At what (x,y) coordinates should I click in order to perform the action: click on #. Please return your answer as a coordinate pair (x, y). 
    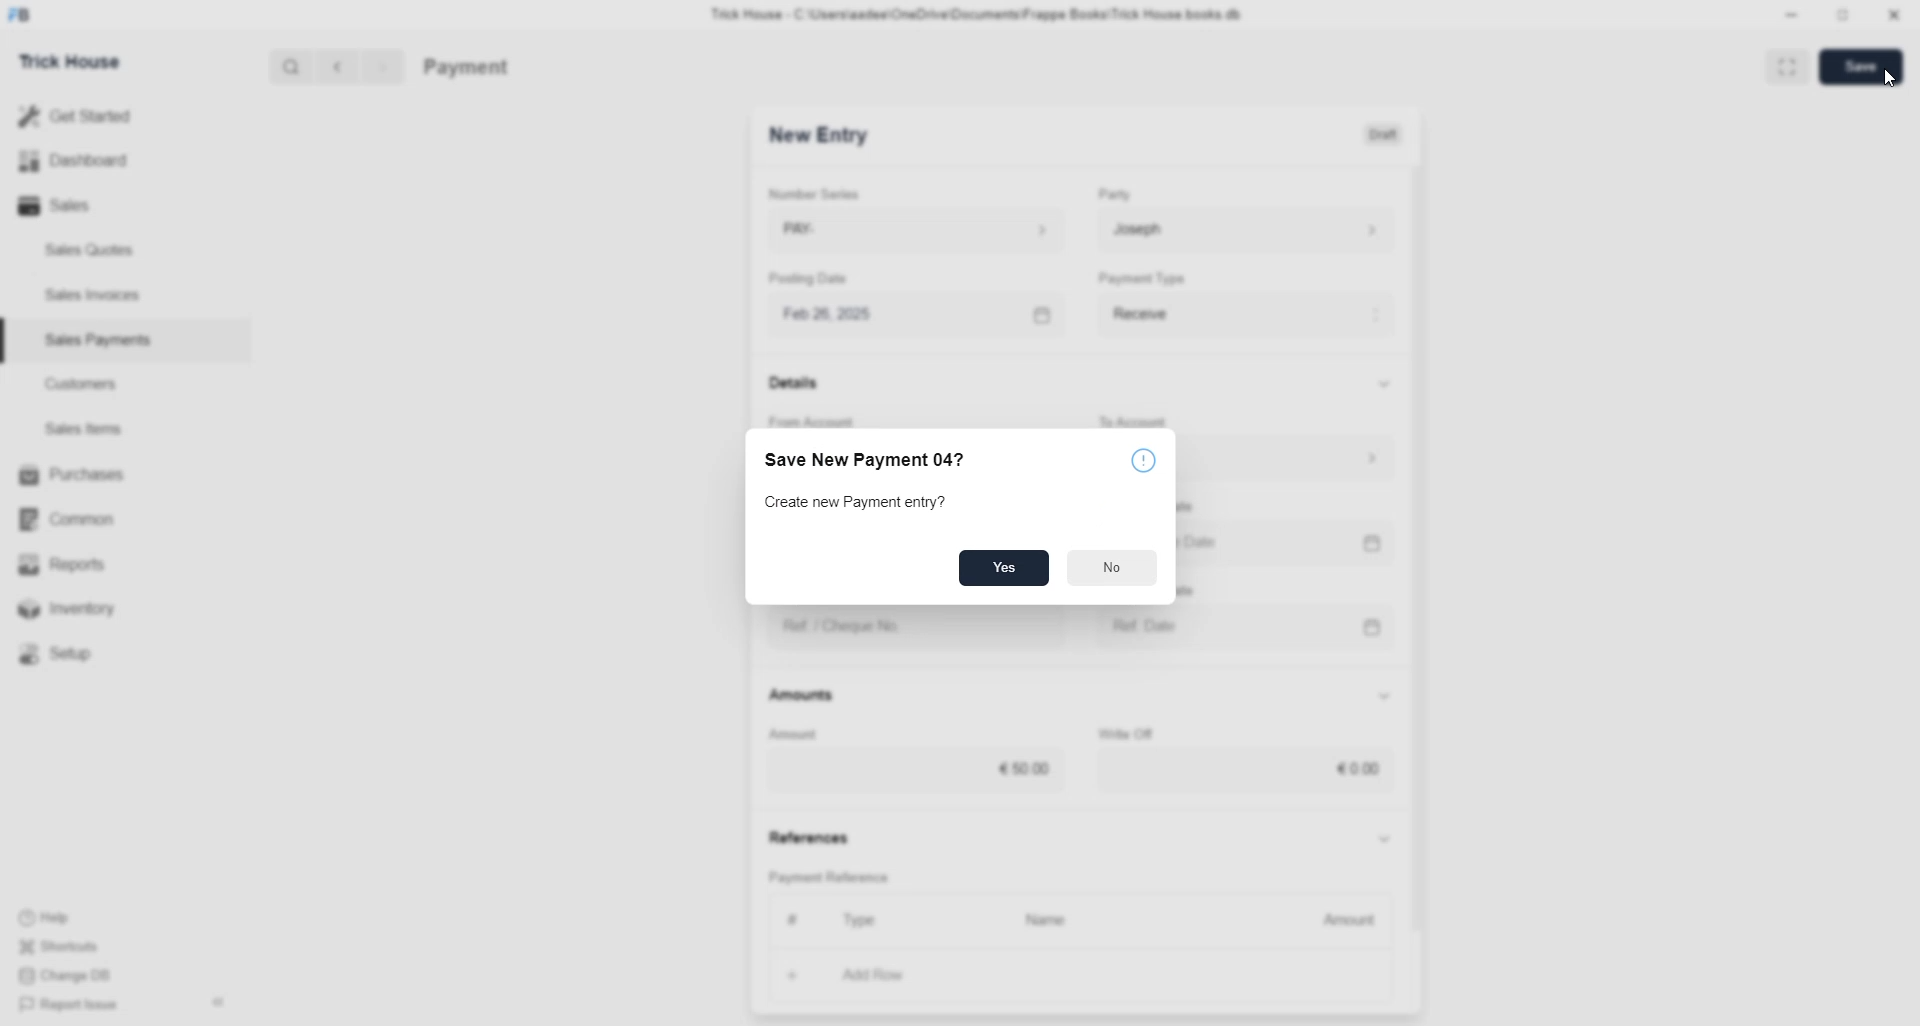
    Looking at the image, I should click on (794, 919).